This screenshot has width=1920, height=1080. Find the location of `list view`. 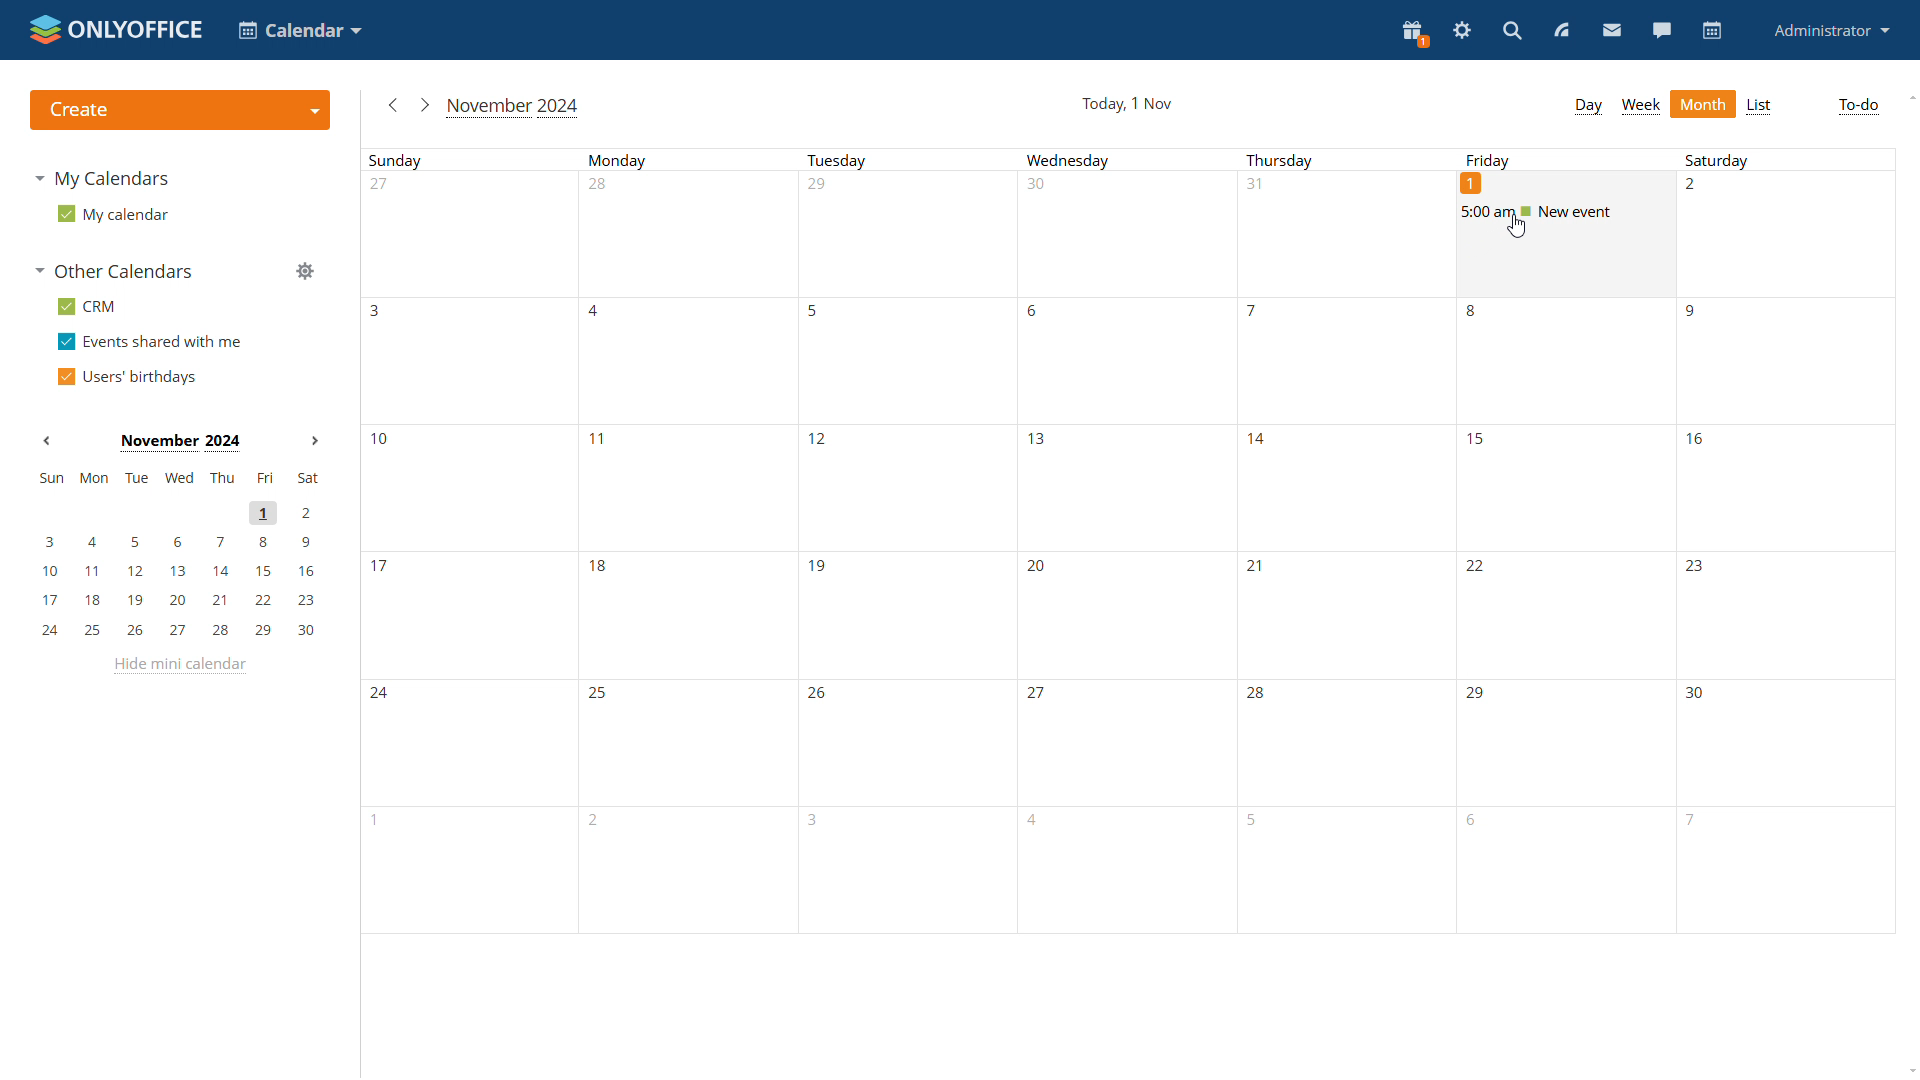

list view is located at coordinates (1760, 107).